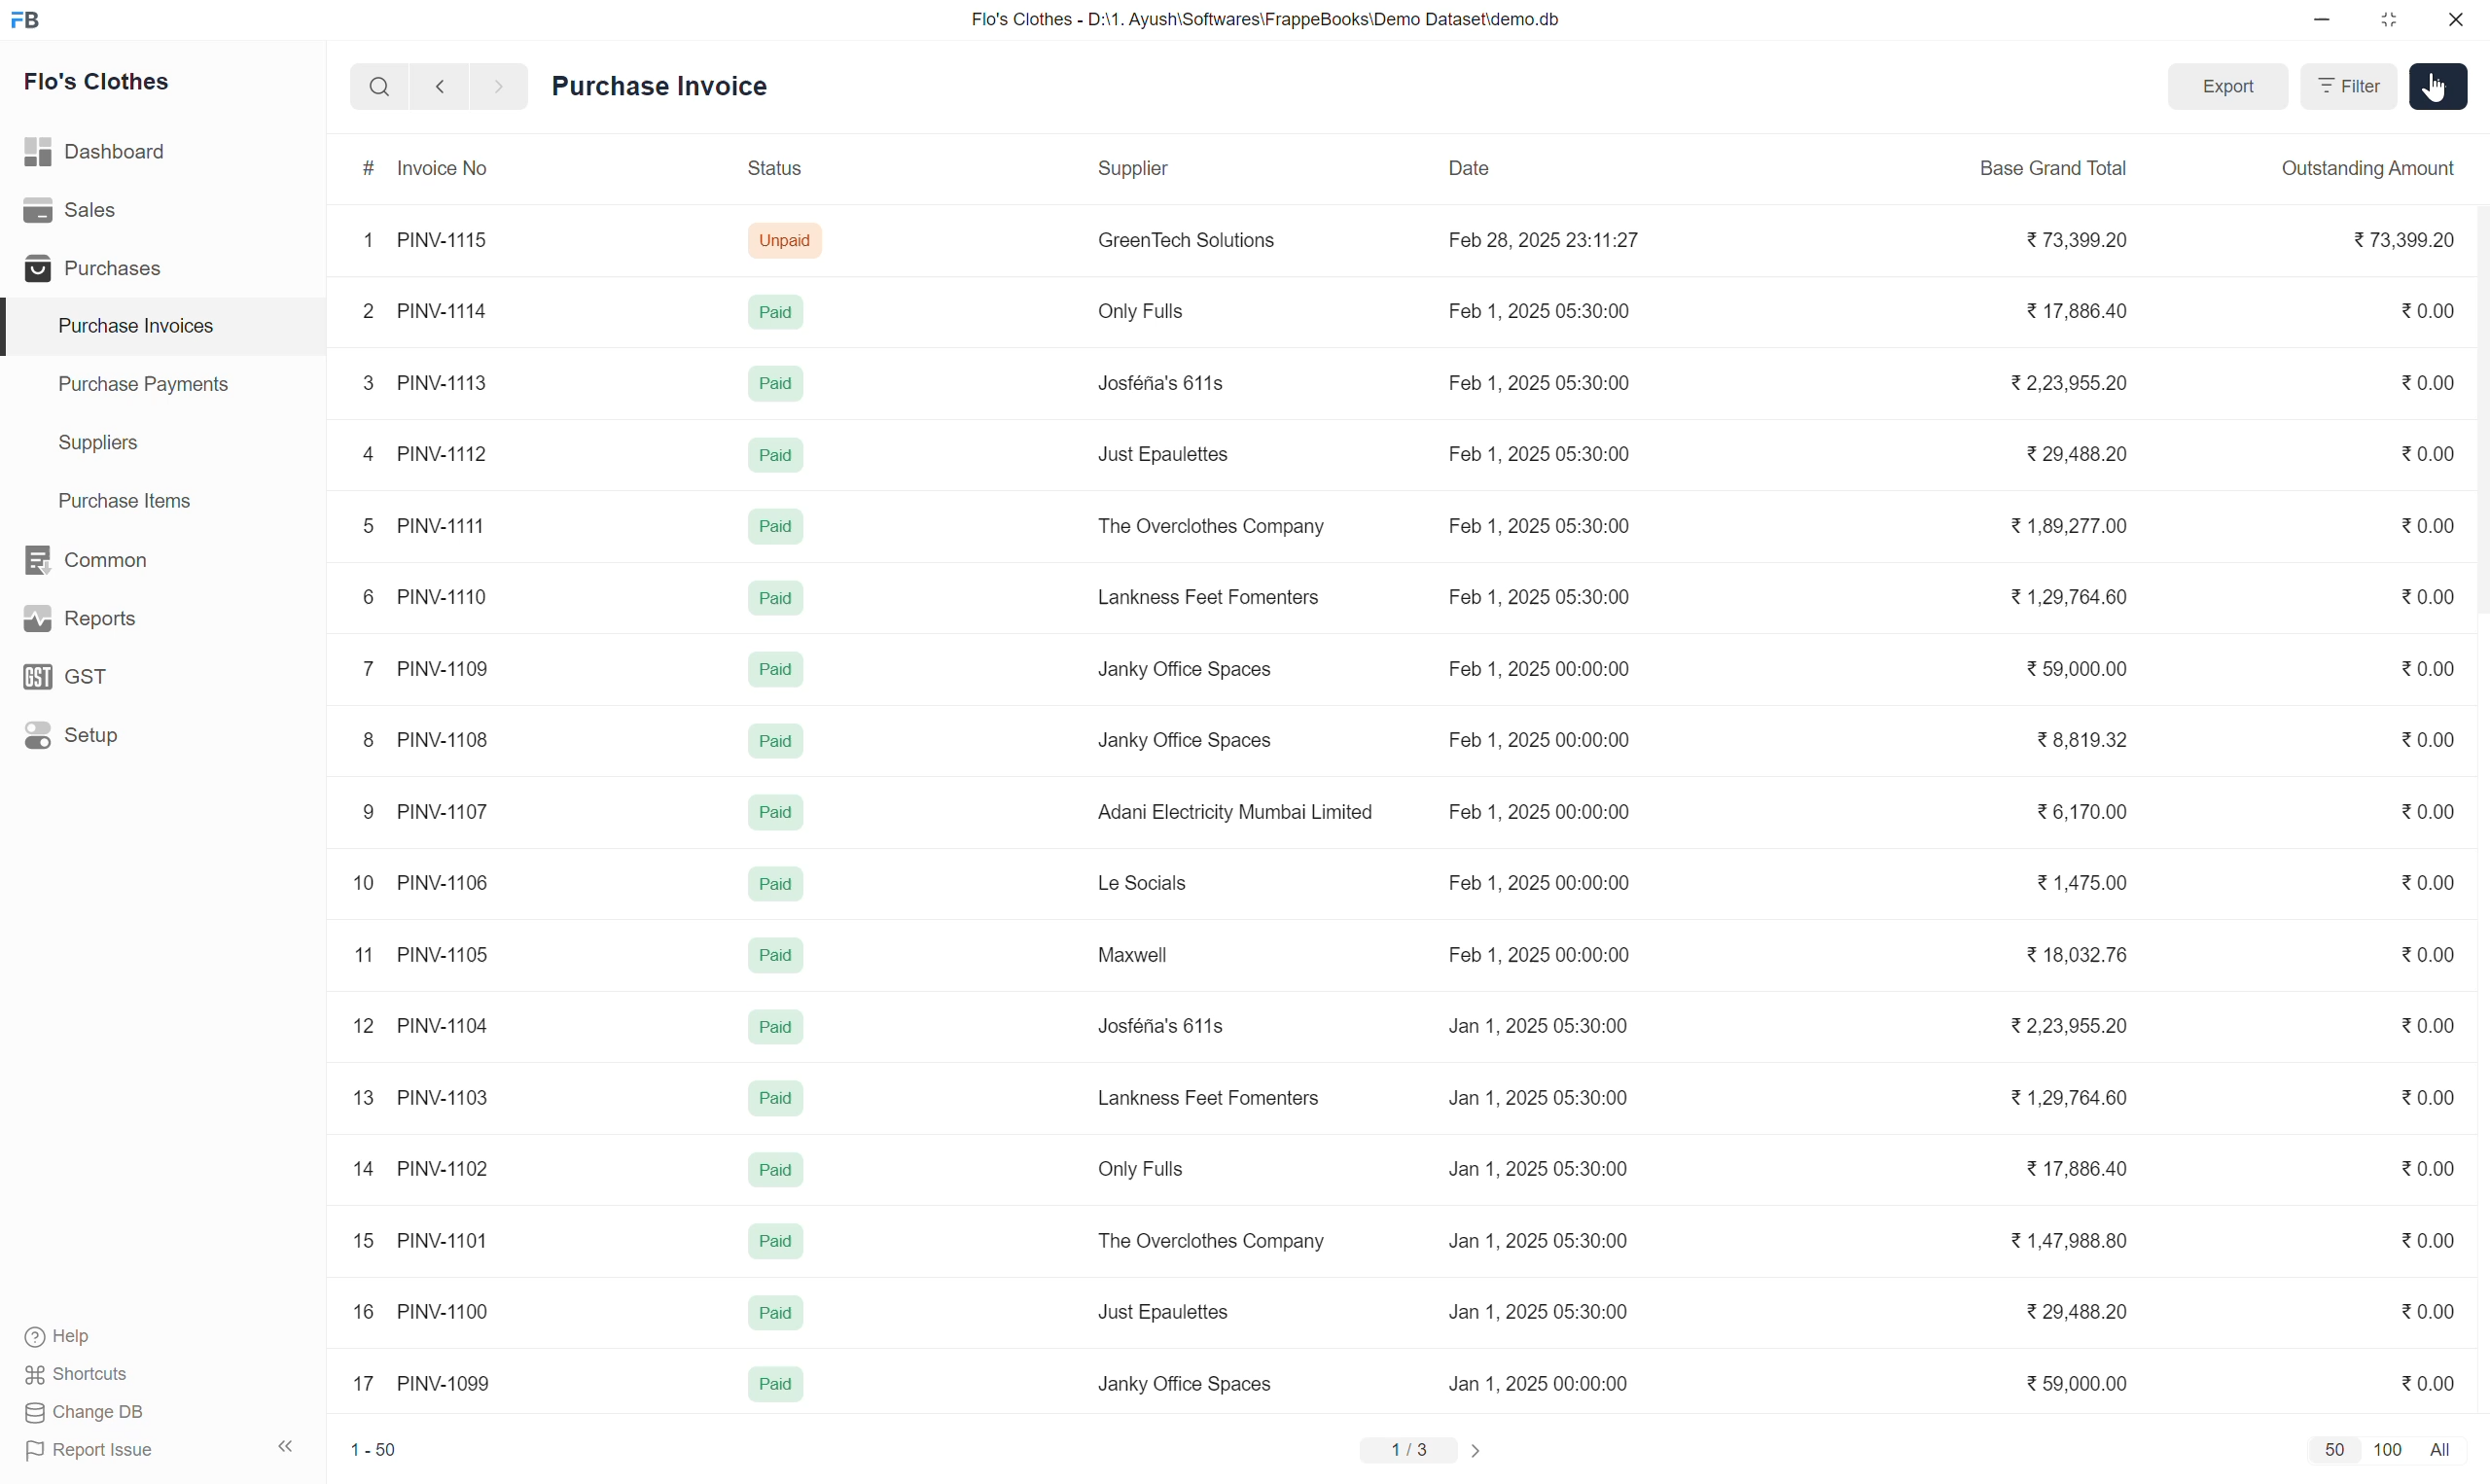 The height and width of the screenshot is (1484, 2490). What do you see at coordinates (444, 1169) in the screenshot?
I see `PINV-1102` at bounding box center [444, 1169].